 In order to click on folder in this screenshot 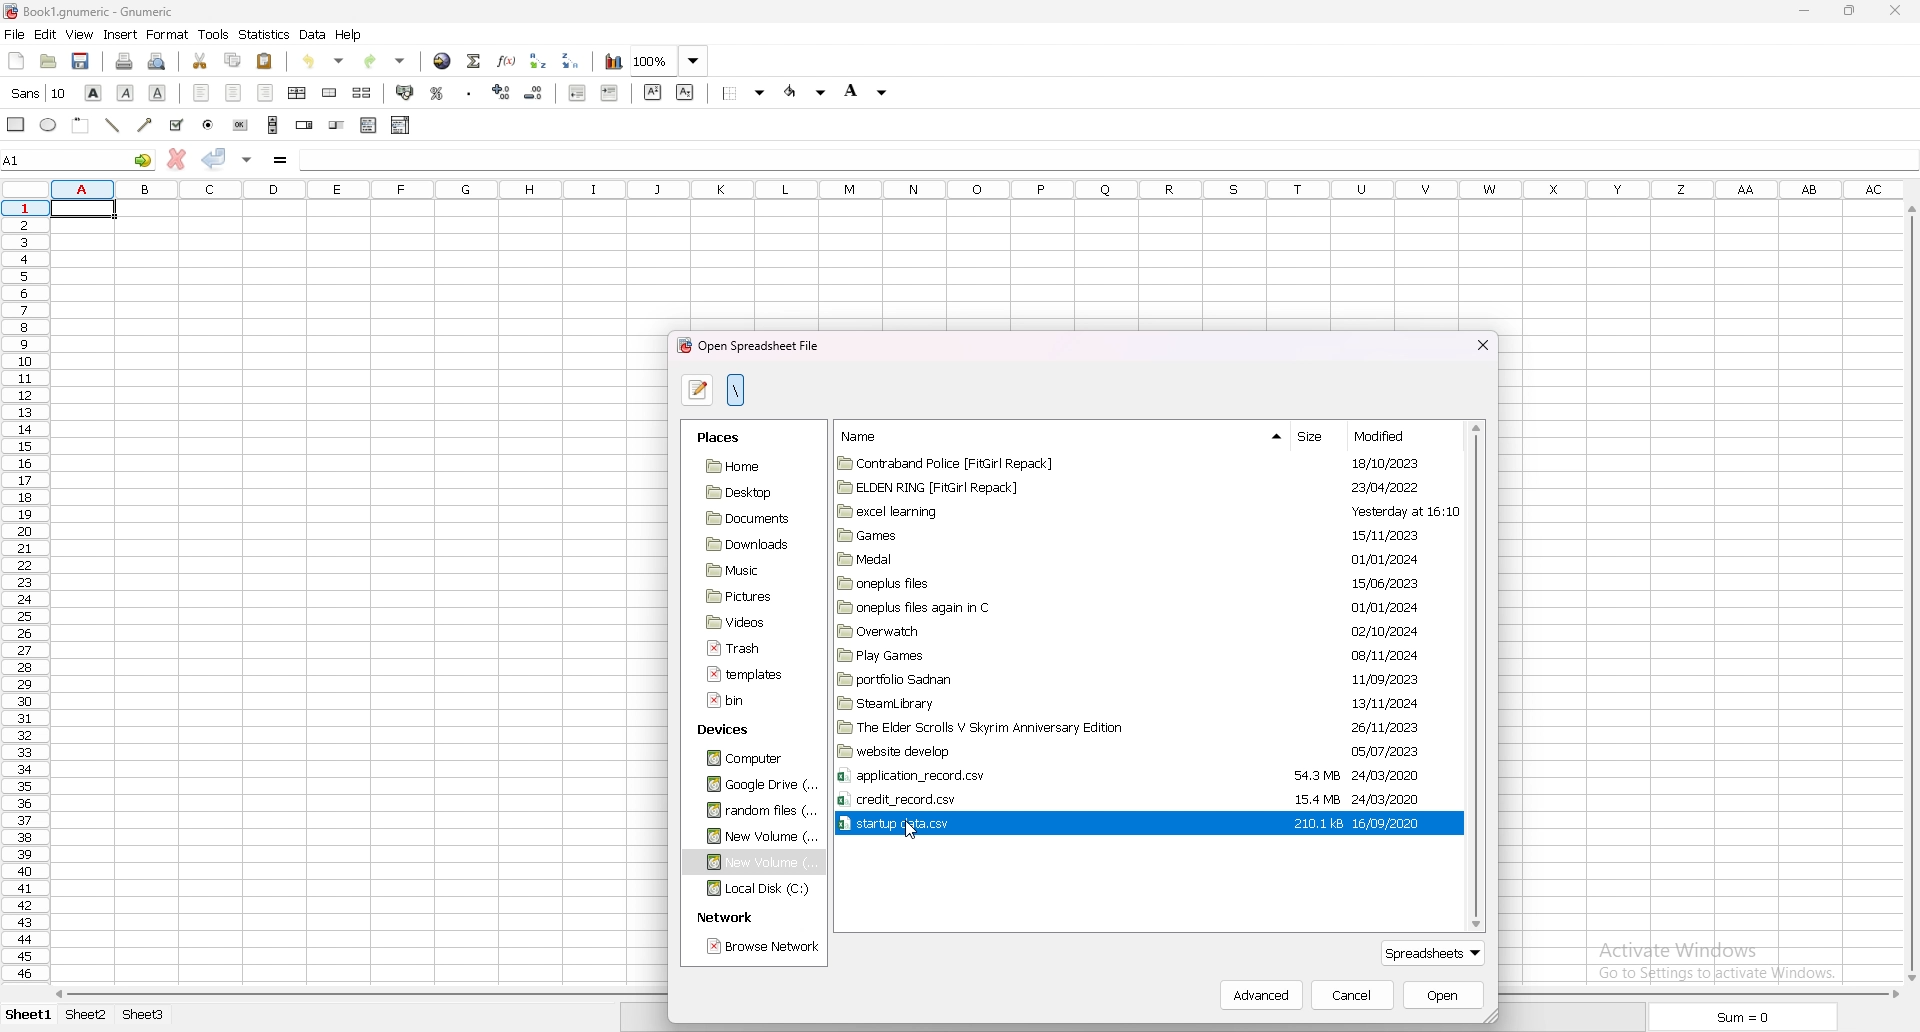, I will do `click(1049, 728)`.